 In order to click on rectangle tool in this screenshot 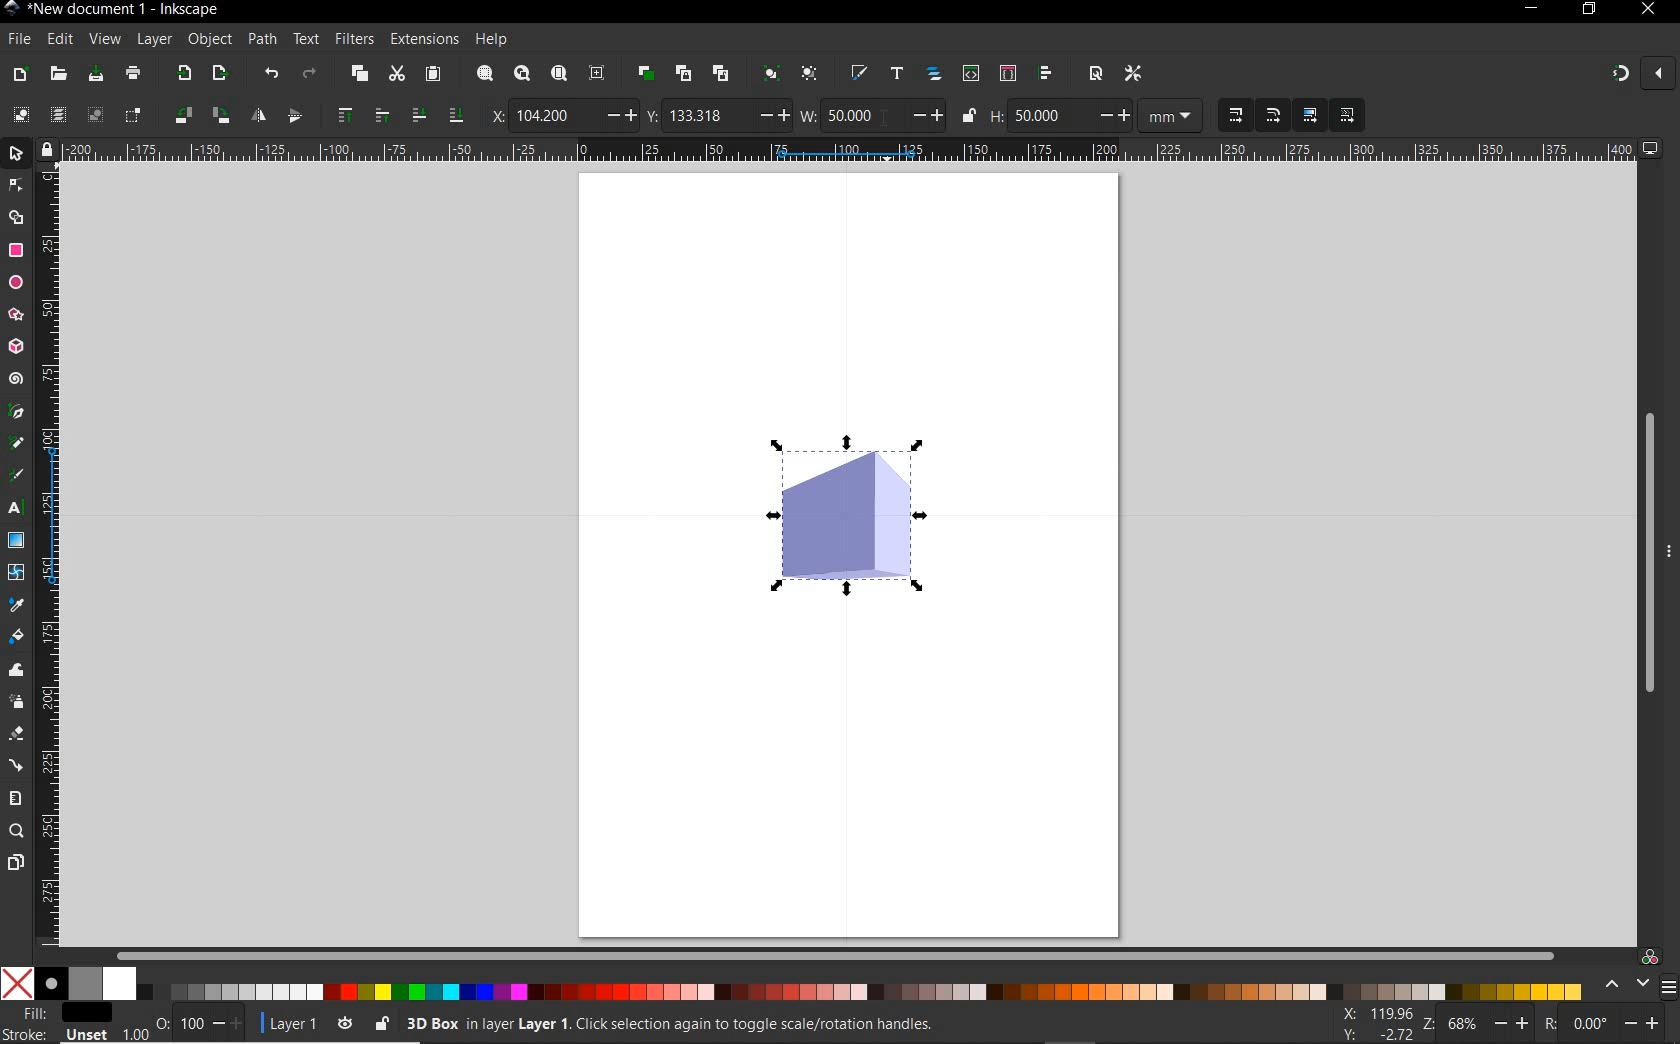, I will do `click(16, 251)`.